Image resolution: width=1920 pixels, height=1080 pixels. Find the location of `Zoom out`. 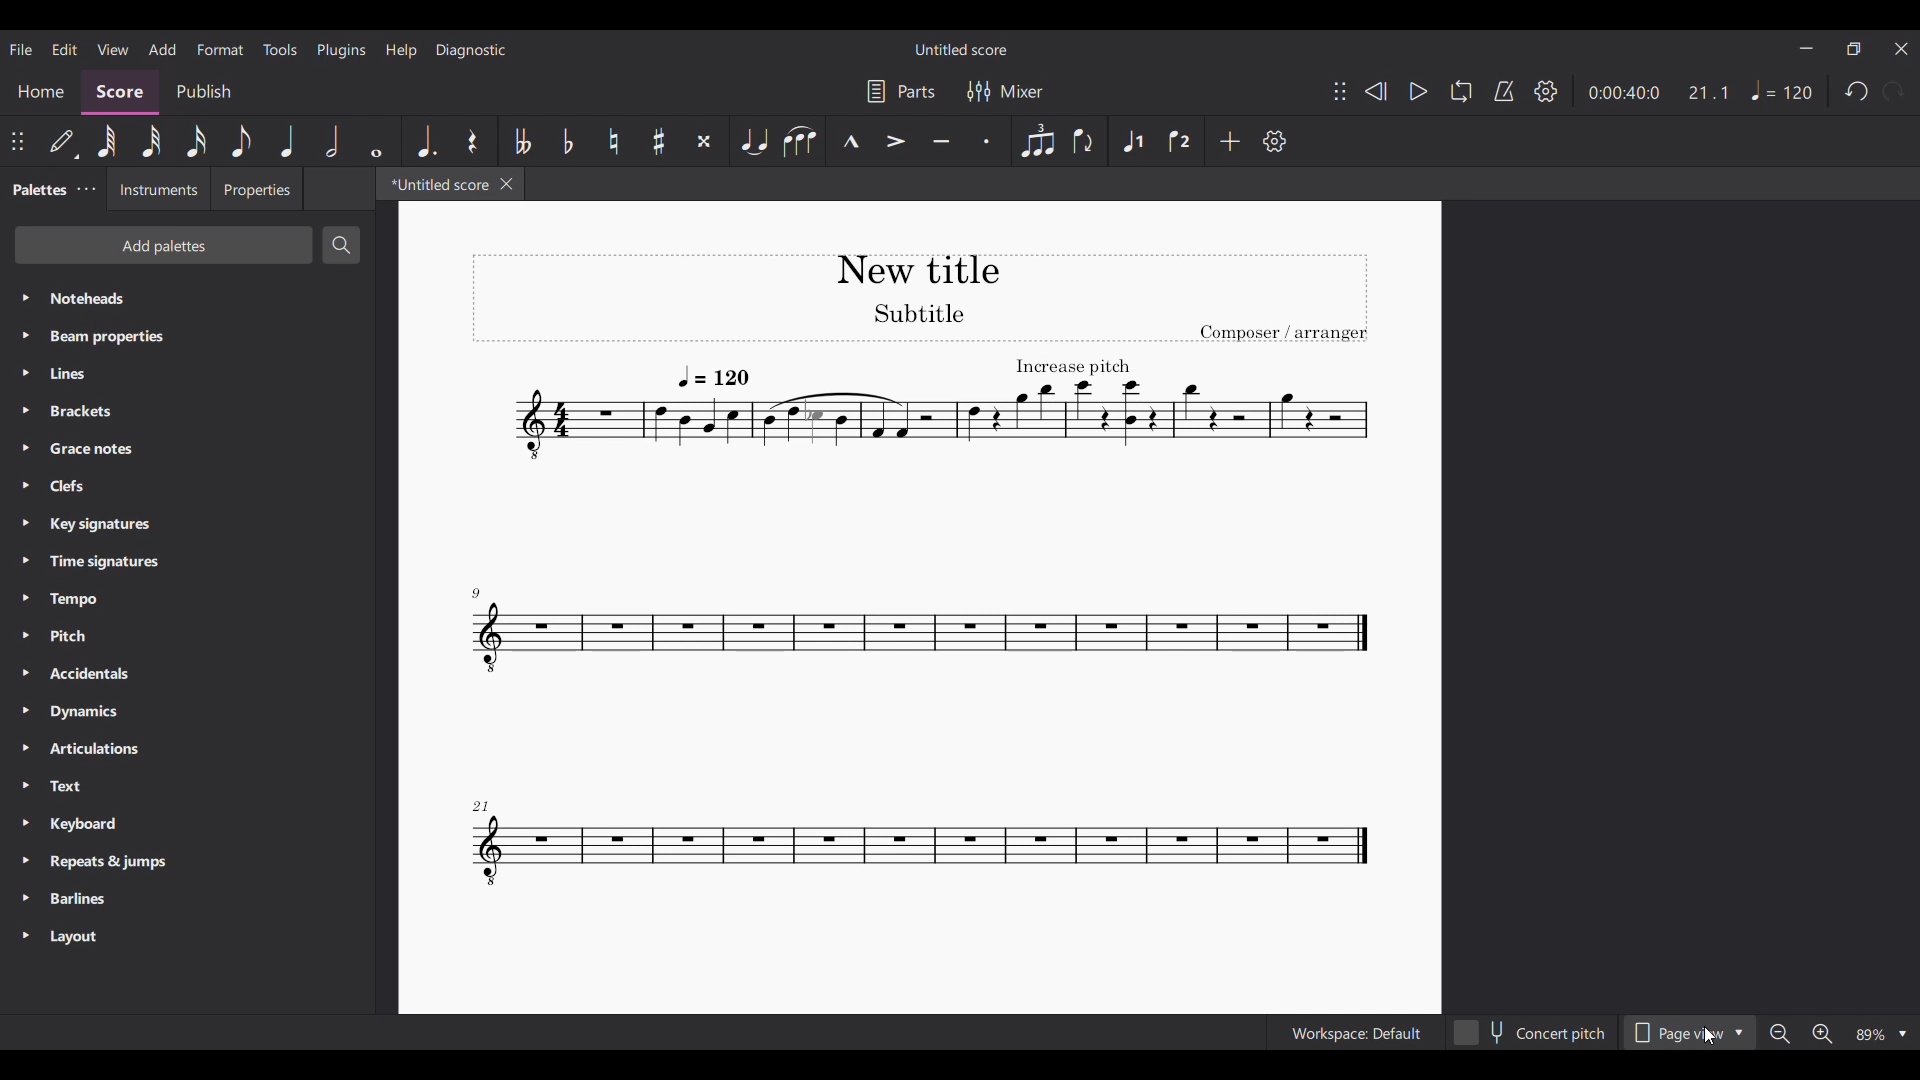

Zoom out is located at coordinates (1779, 1034).